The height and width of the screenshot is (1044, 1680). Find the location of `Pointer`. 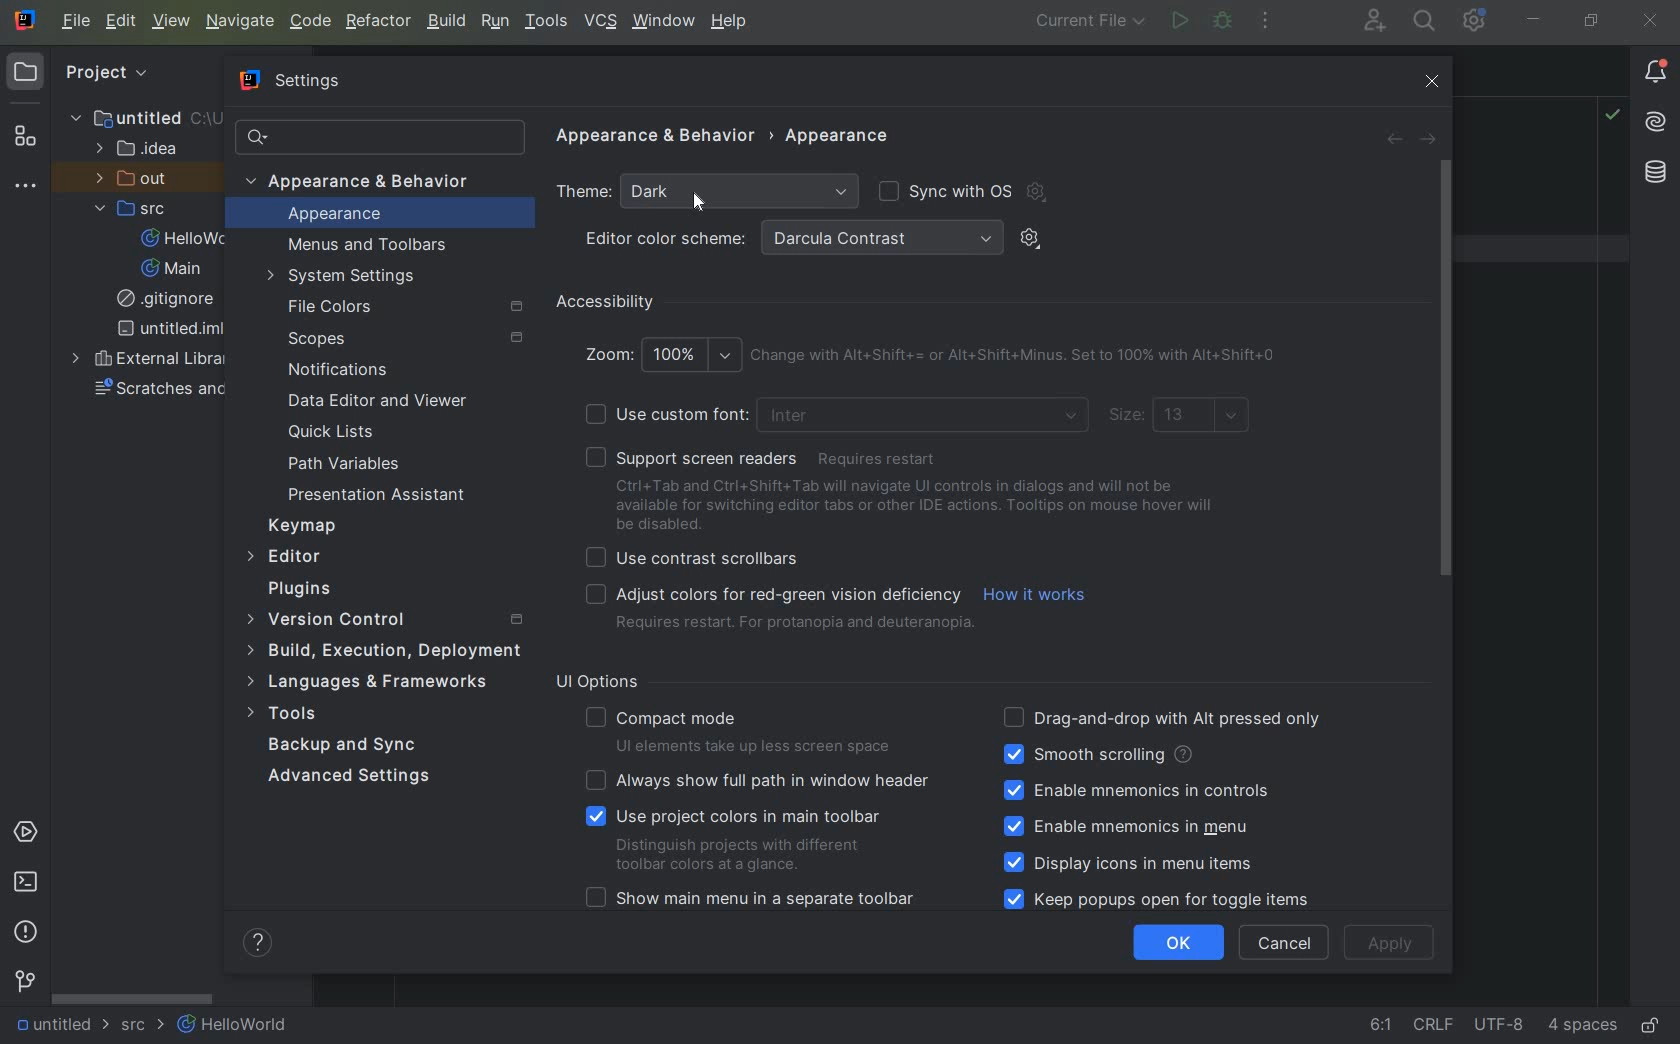

Pointer is located at coordinates (705, 204).